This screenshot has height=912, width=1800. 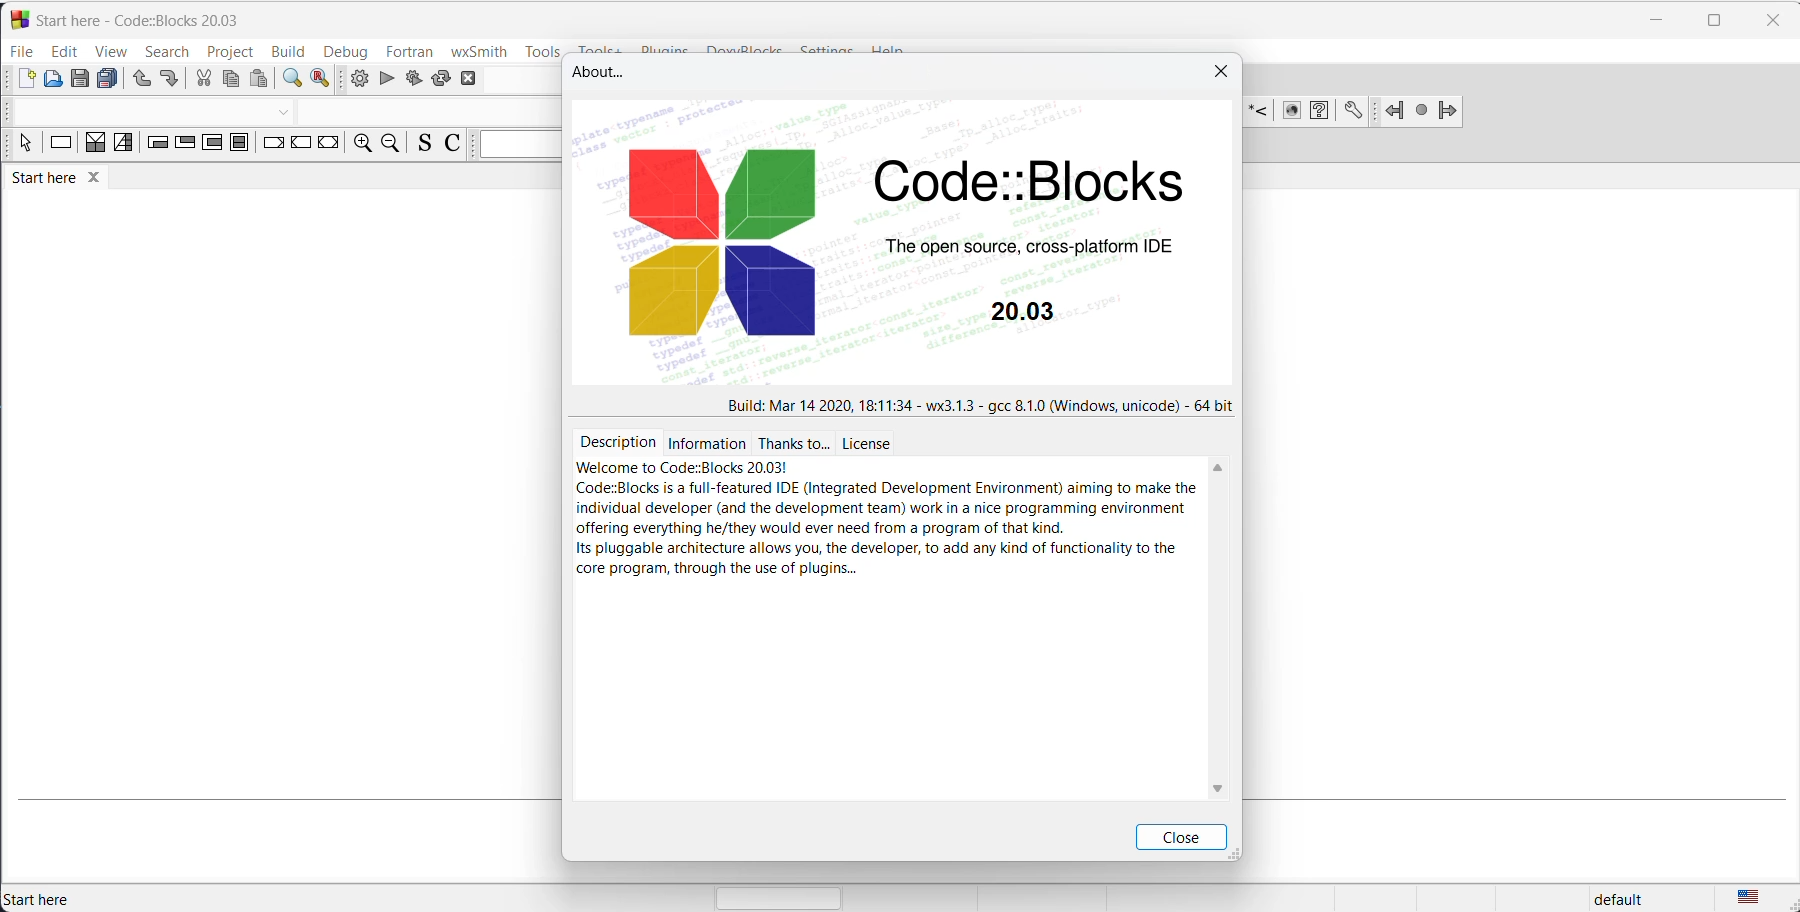 I want to click on counting loop, so click(x=213, y=146).